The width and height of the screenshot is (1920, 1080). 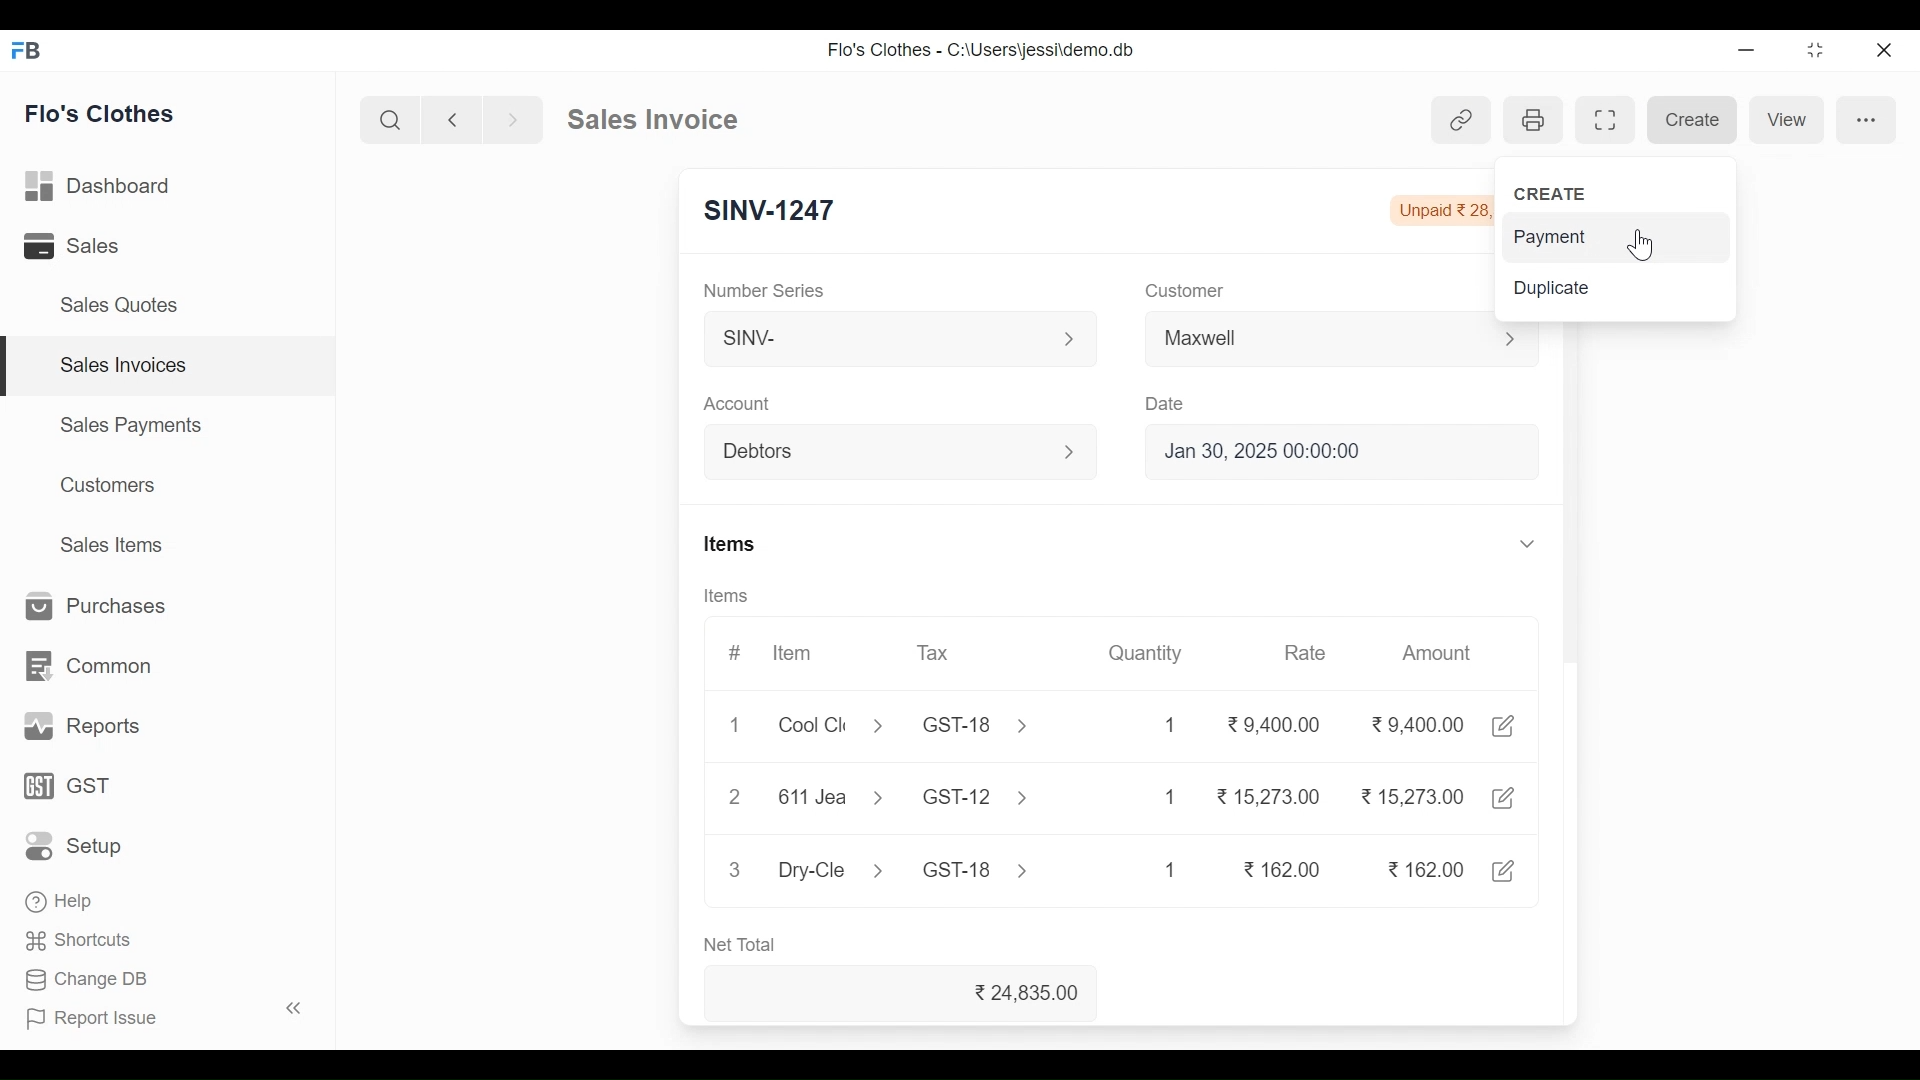 What do you see at coordinates (771, 289) in the screenshot?
I see `Number Series` at bounding box center [771, 289].